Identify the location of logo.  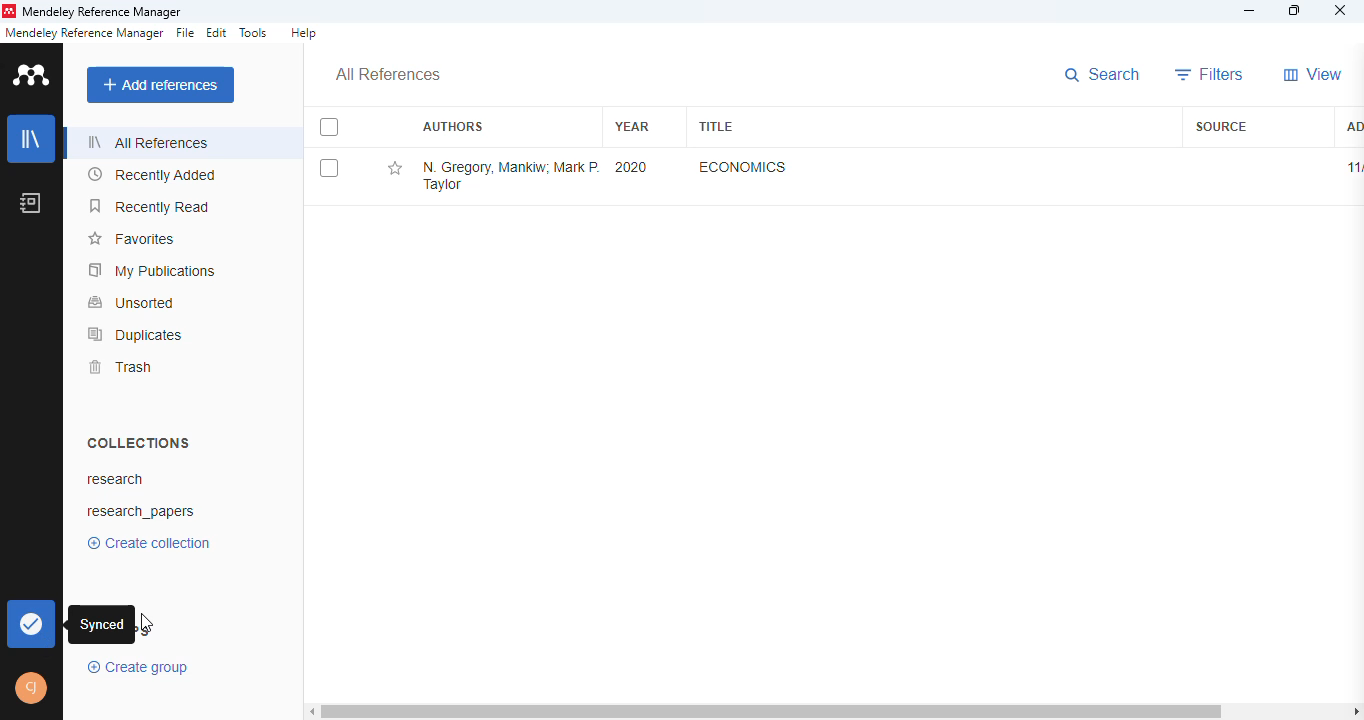
(9, 11).